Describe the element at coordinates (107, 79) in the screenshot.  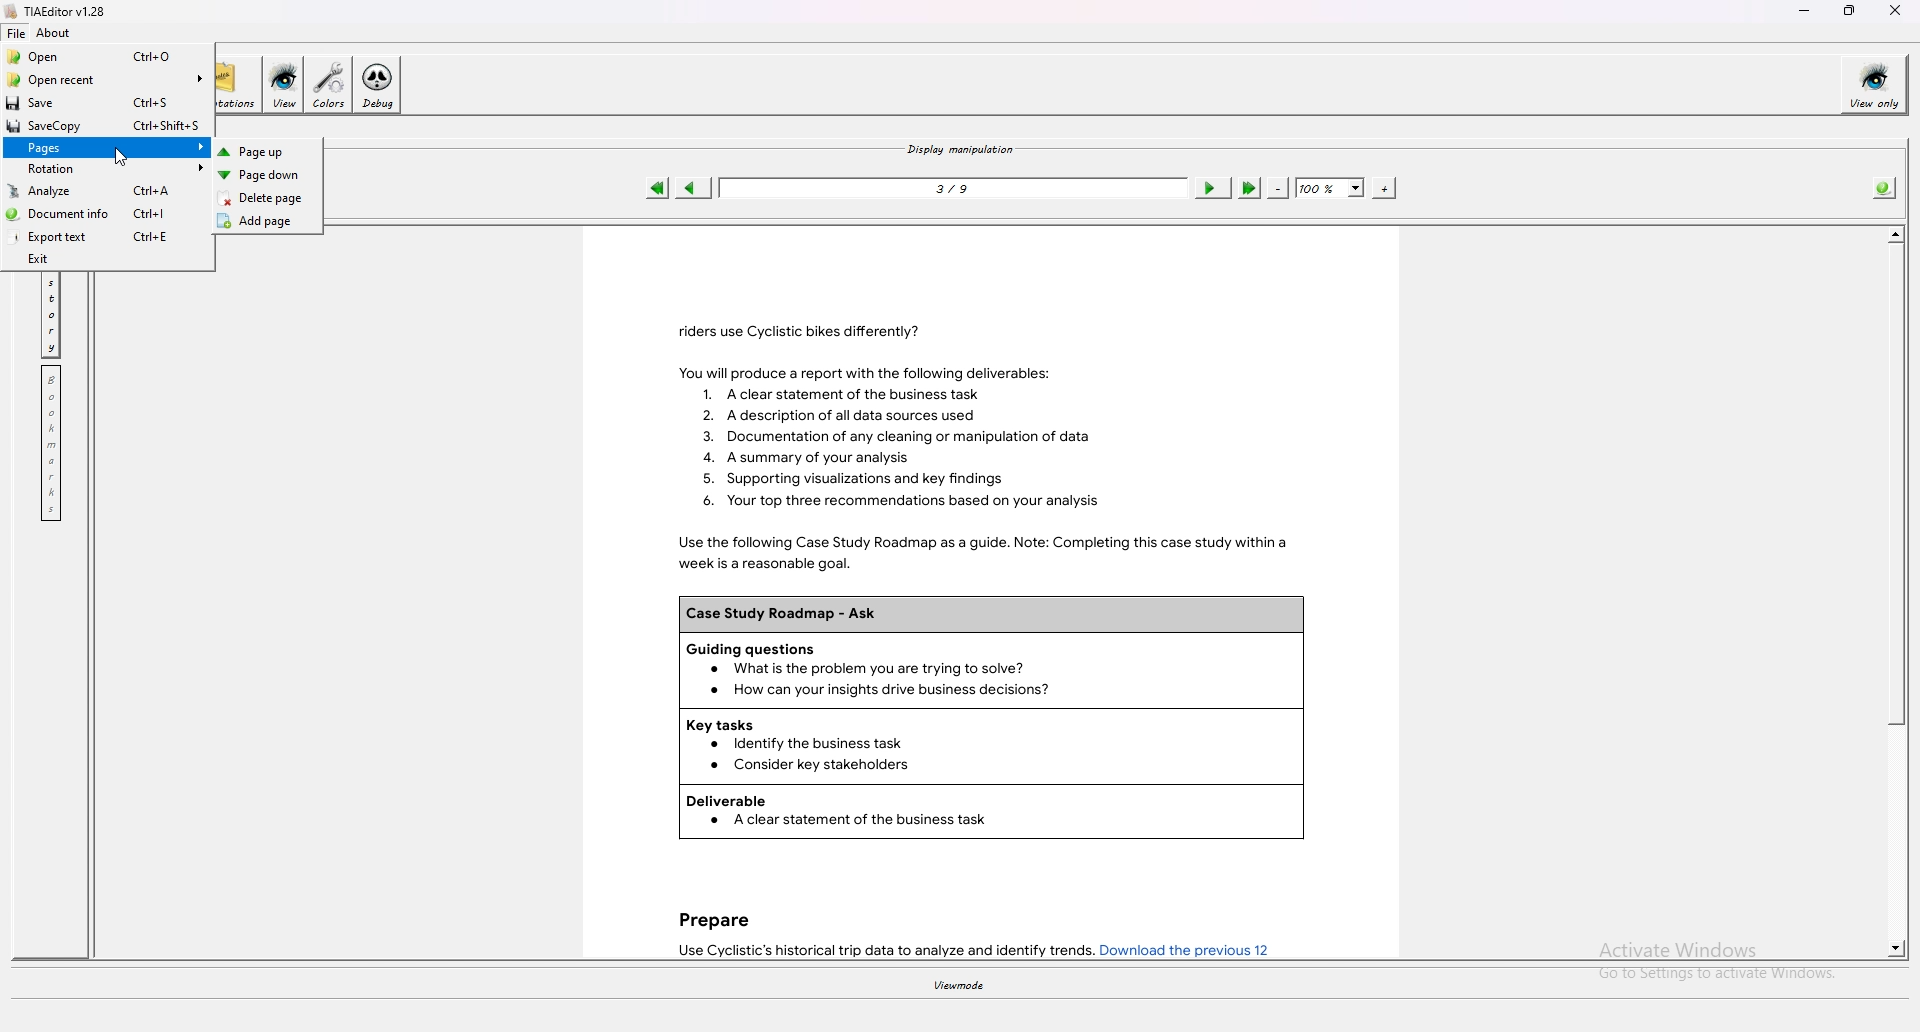
I see `Open recent ` at that location.